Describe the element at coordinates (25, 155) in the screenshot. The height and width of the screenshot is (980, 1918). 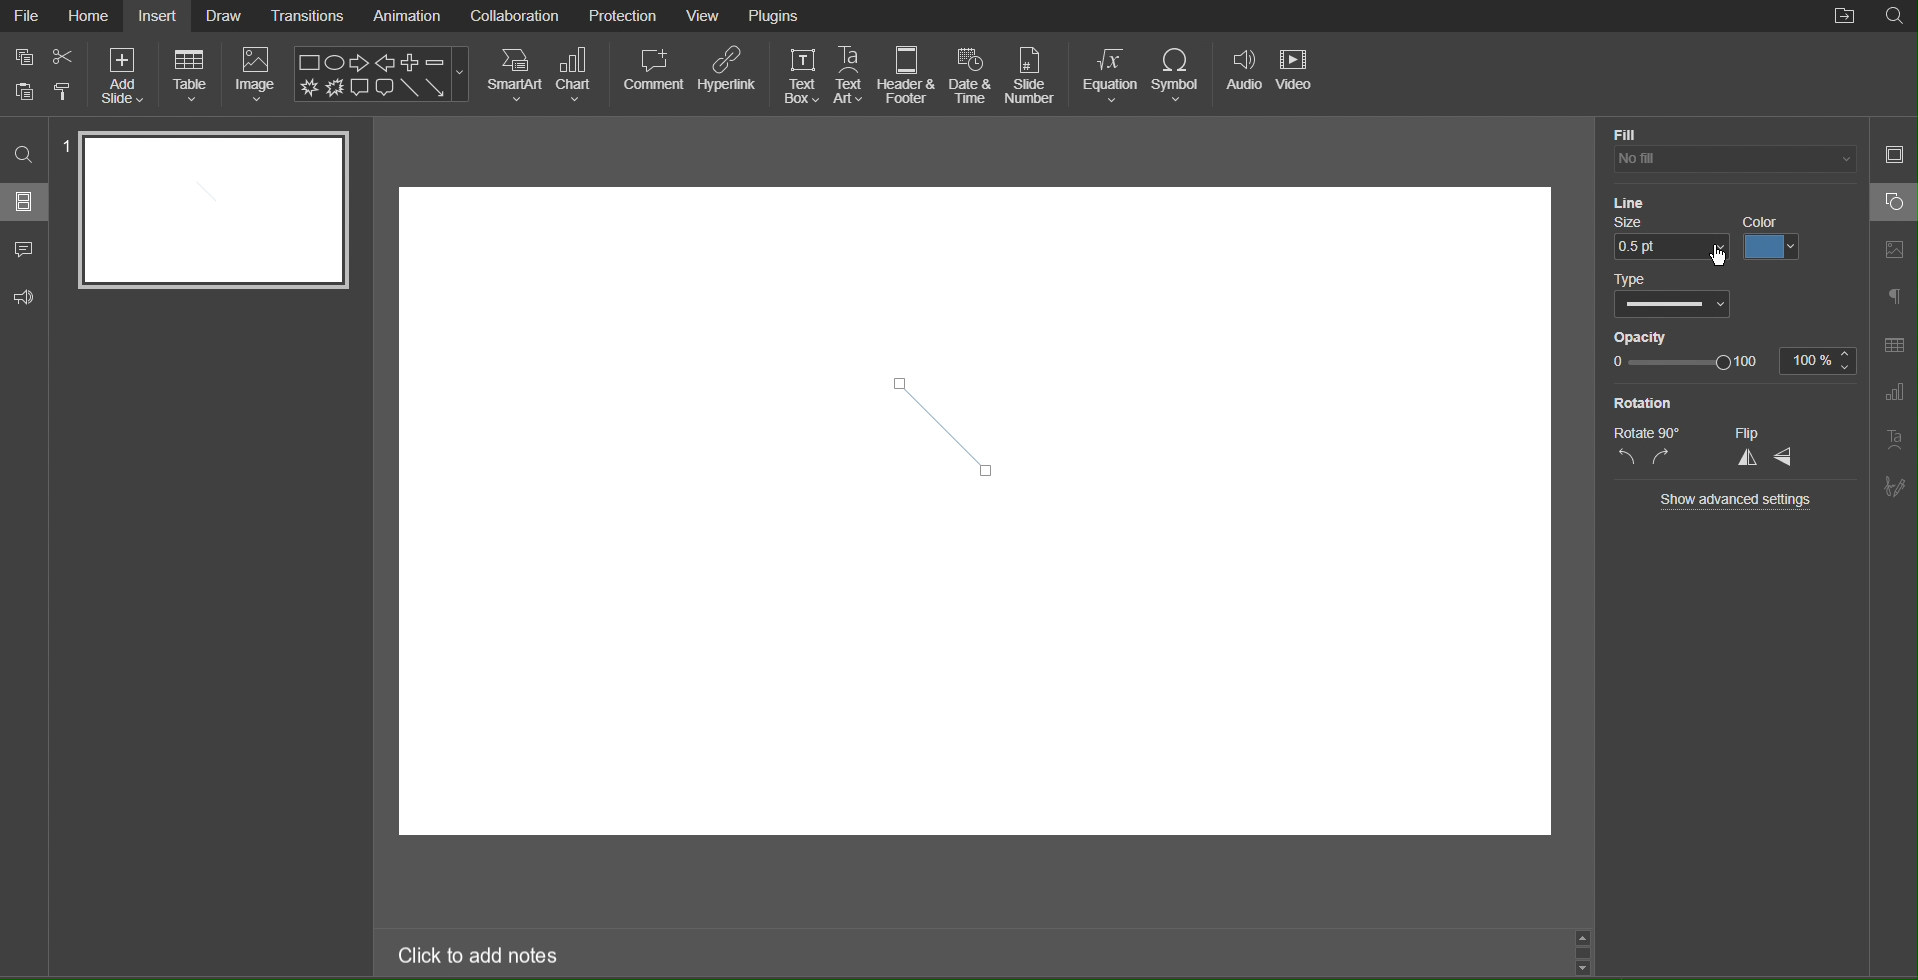
I see `Search` at that location.